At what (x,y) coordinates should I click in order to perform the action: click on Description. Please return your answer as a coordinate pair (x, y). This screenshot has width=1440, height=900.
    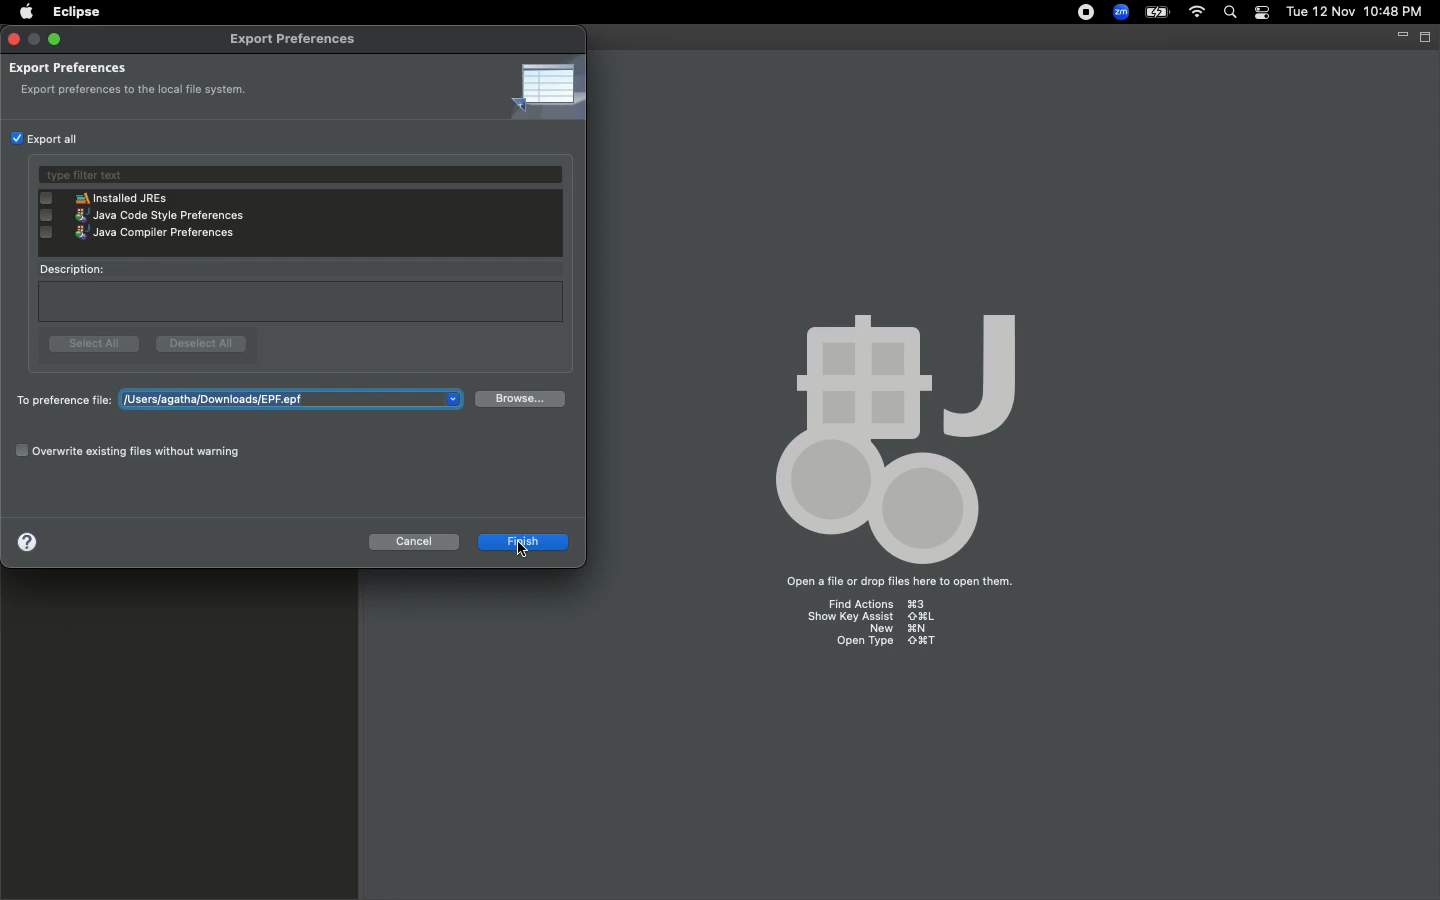
    Looking at the image, I should click on (300, 291).